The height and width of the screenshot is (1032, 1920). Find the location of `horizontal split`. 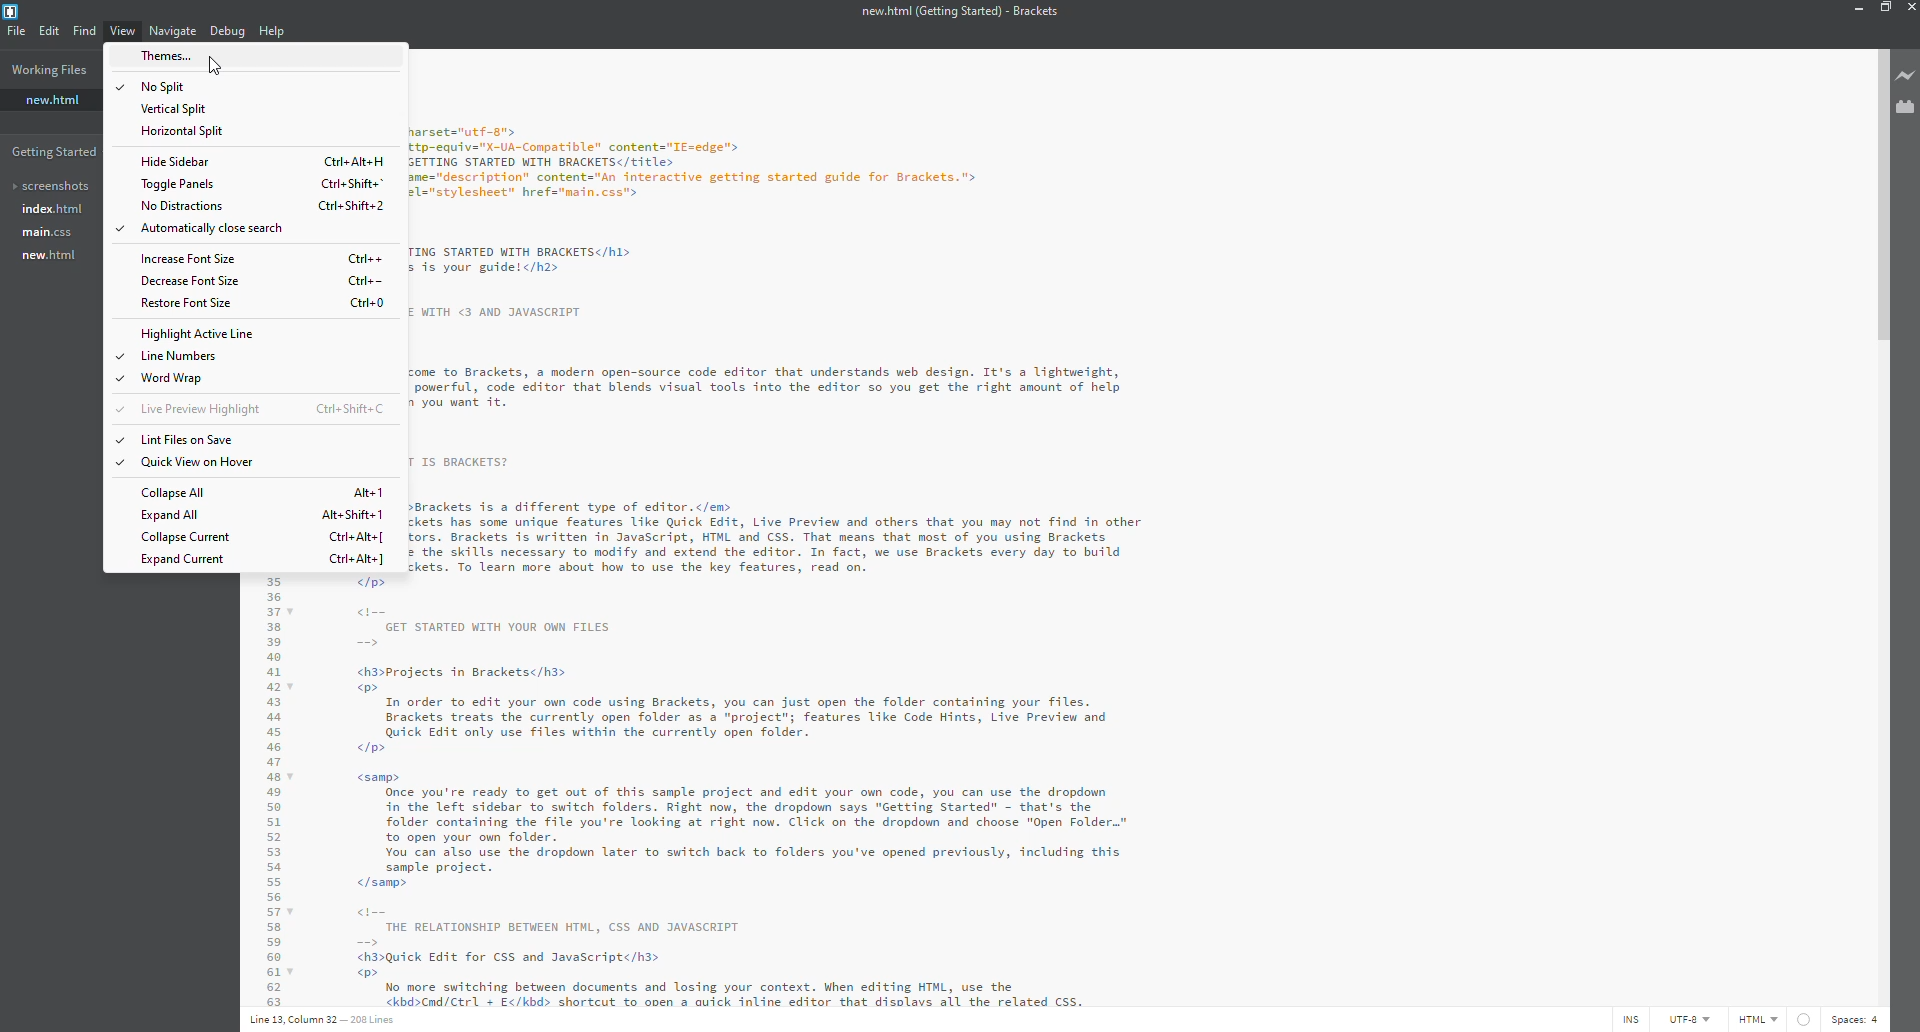

horizontal split is located at coordinates (180, 131).